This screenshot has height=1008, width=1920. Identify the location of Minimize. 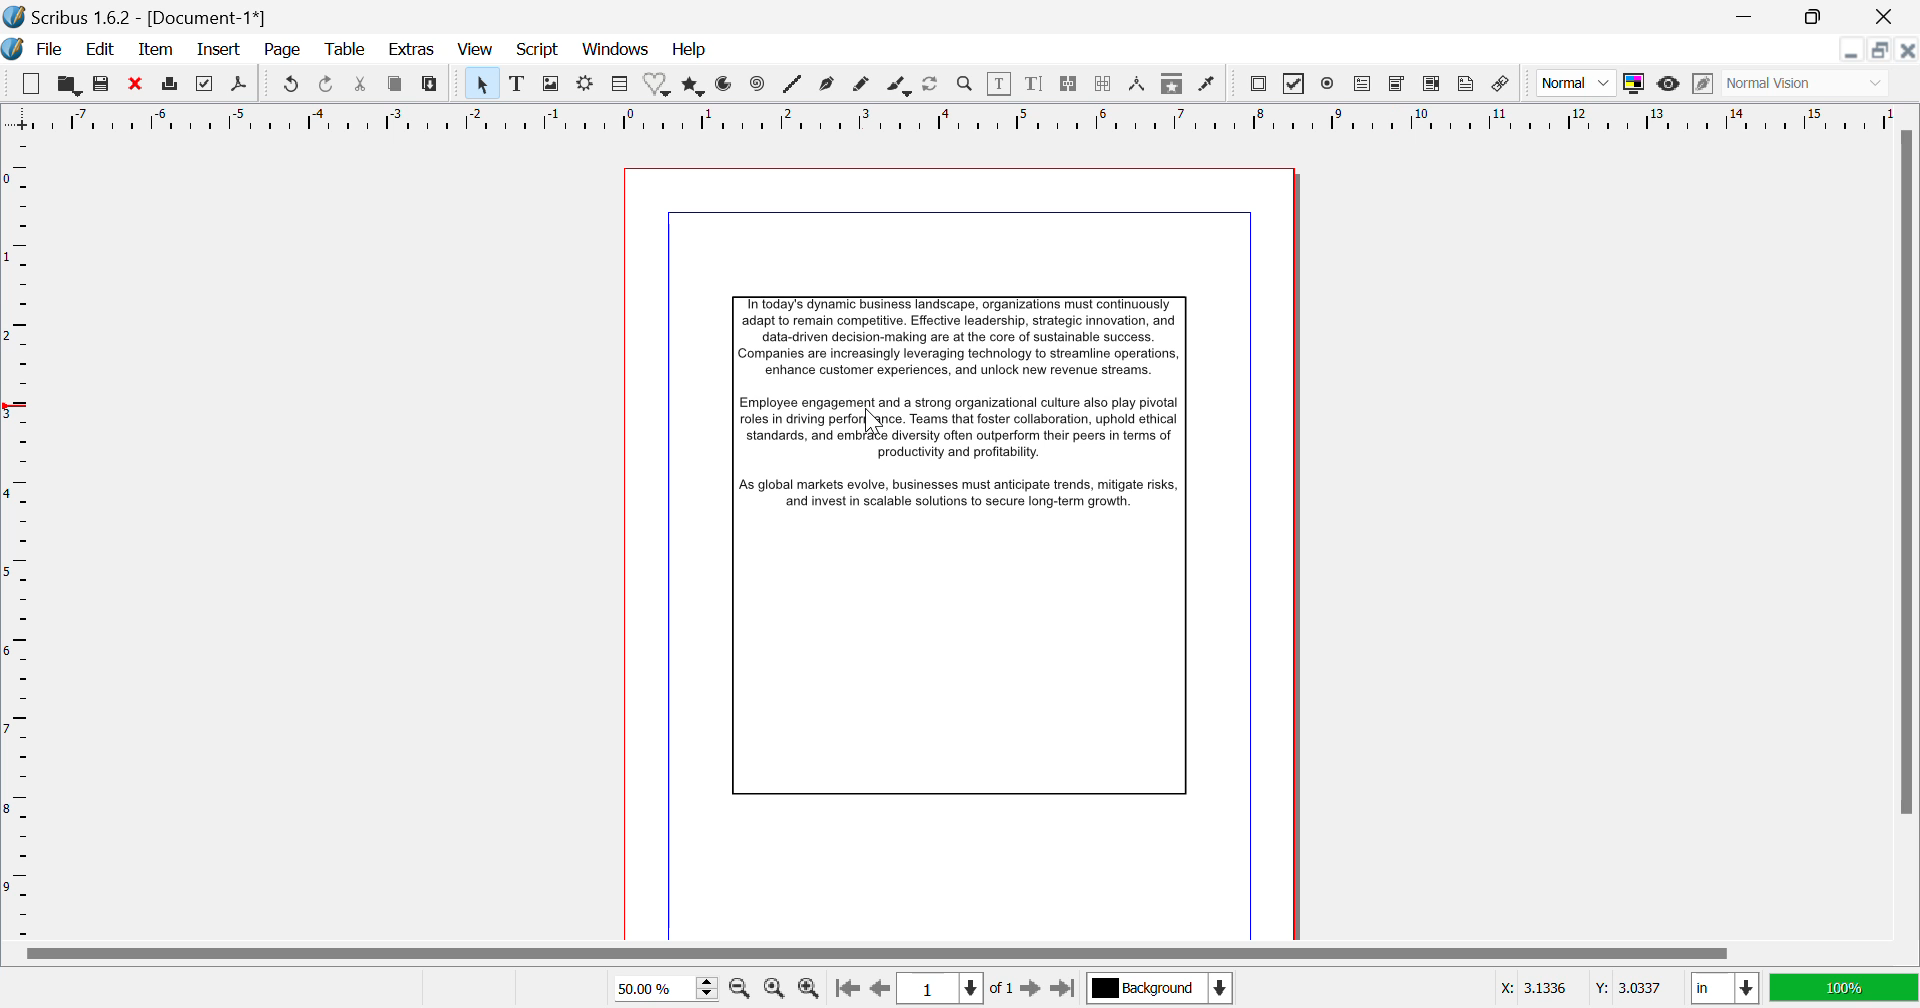
(1879, 51).